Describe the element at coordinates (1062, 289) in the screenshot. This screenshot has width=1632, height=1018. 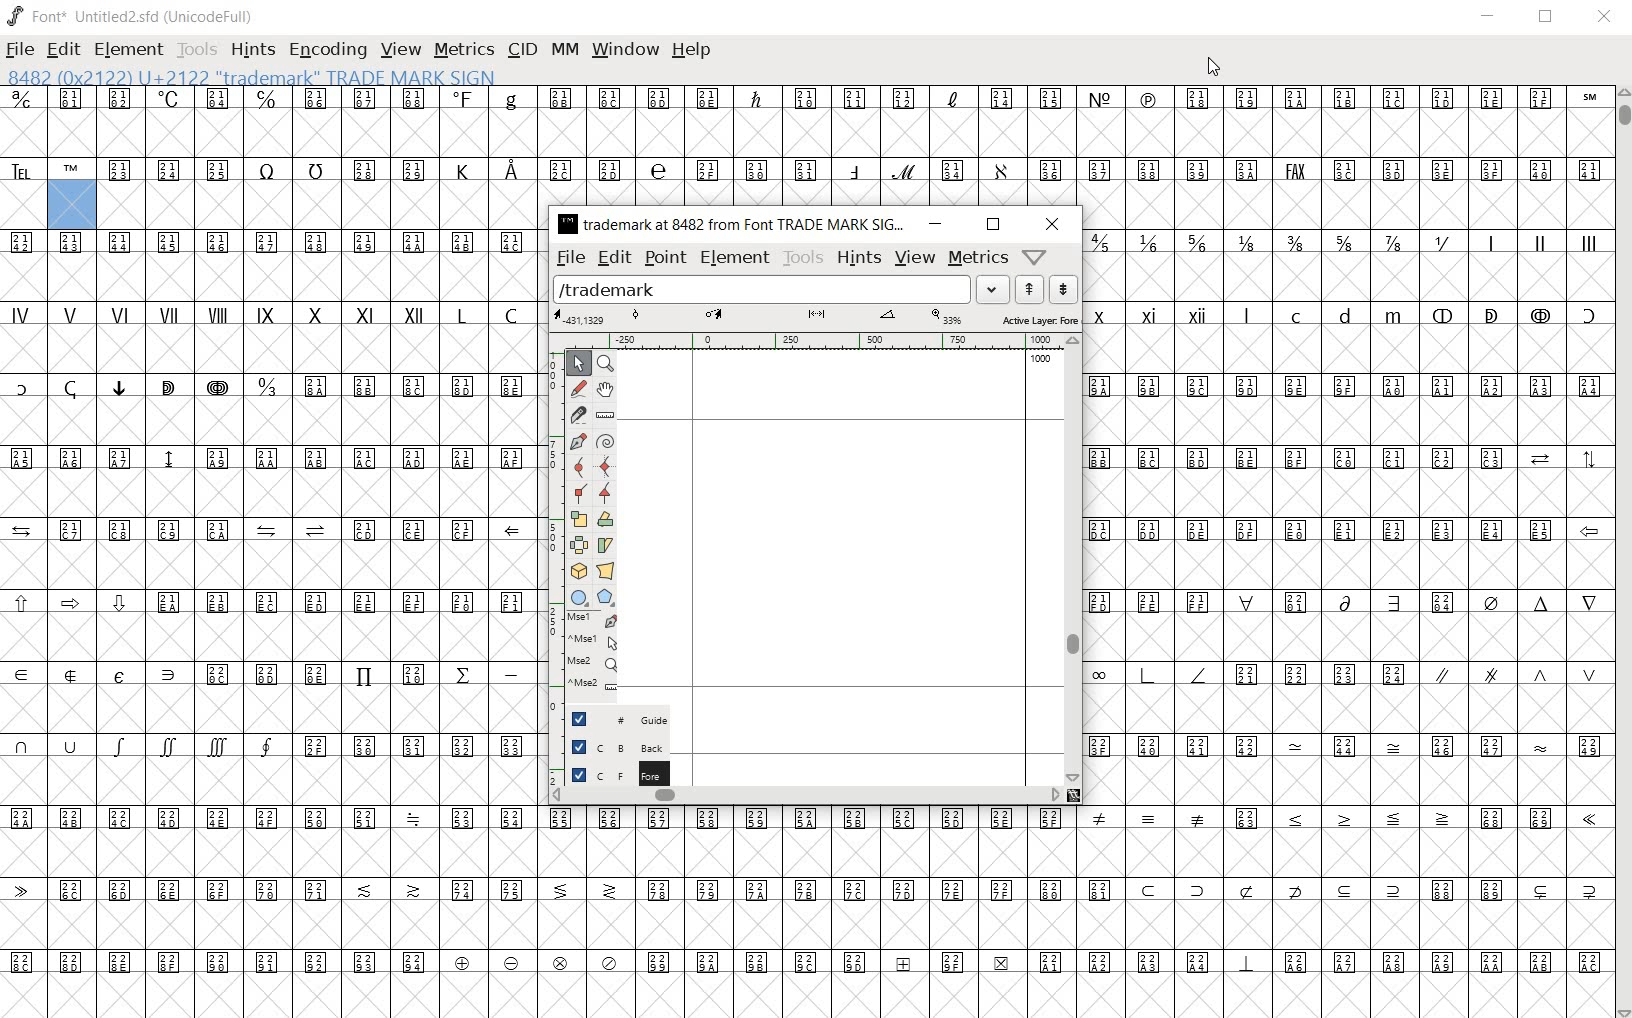
I see `show the previous word on the list` at that location.